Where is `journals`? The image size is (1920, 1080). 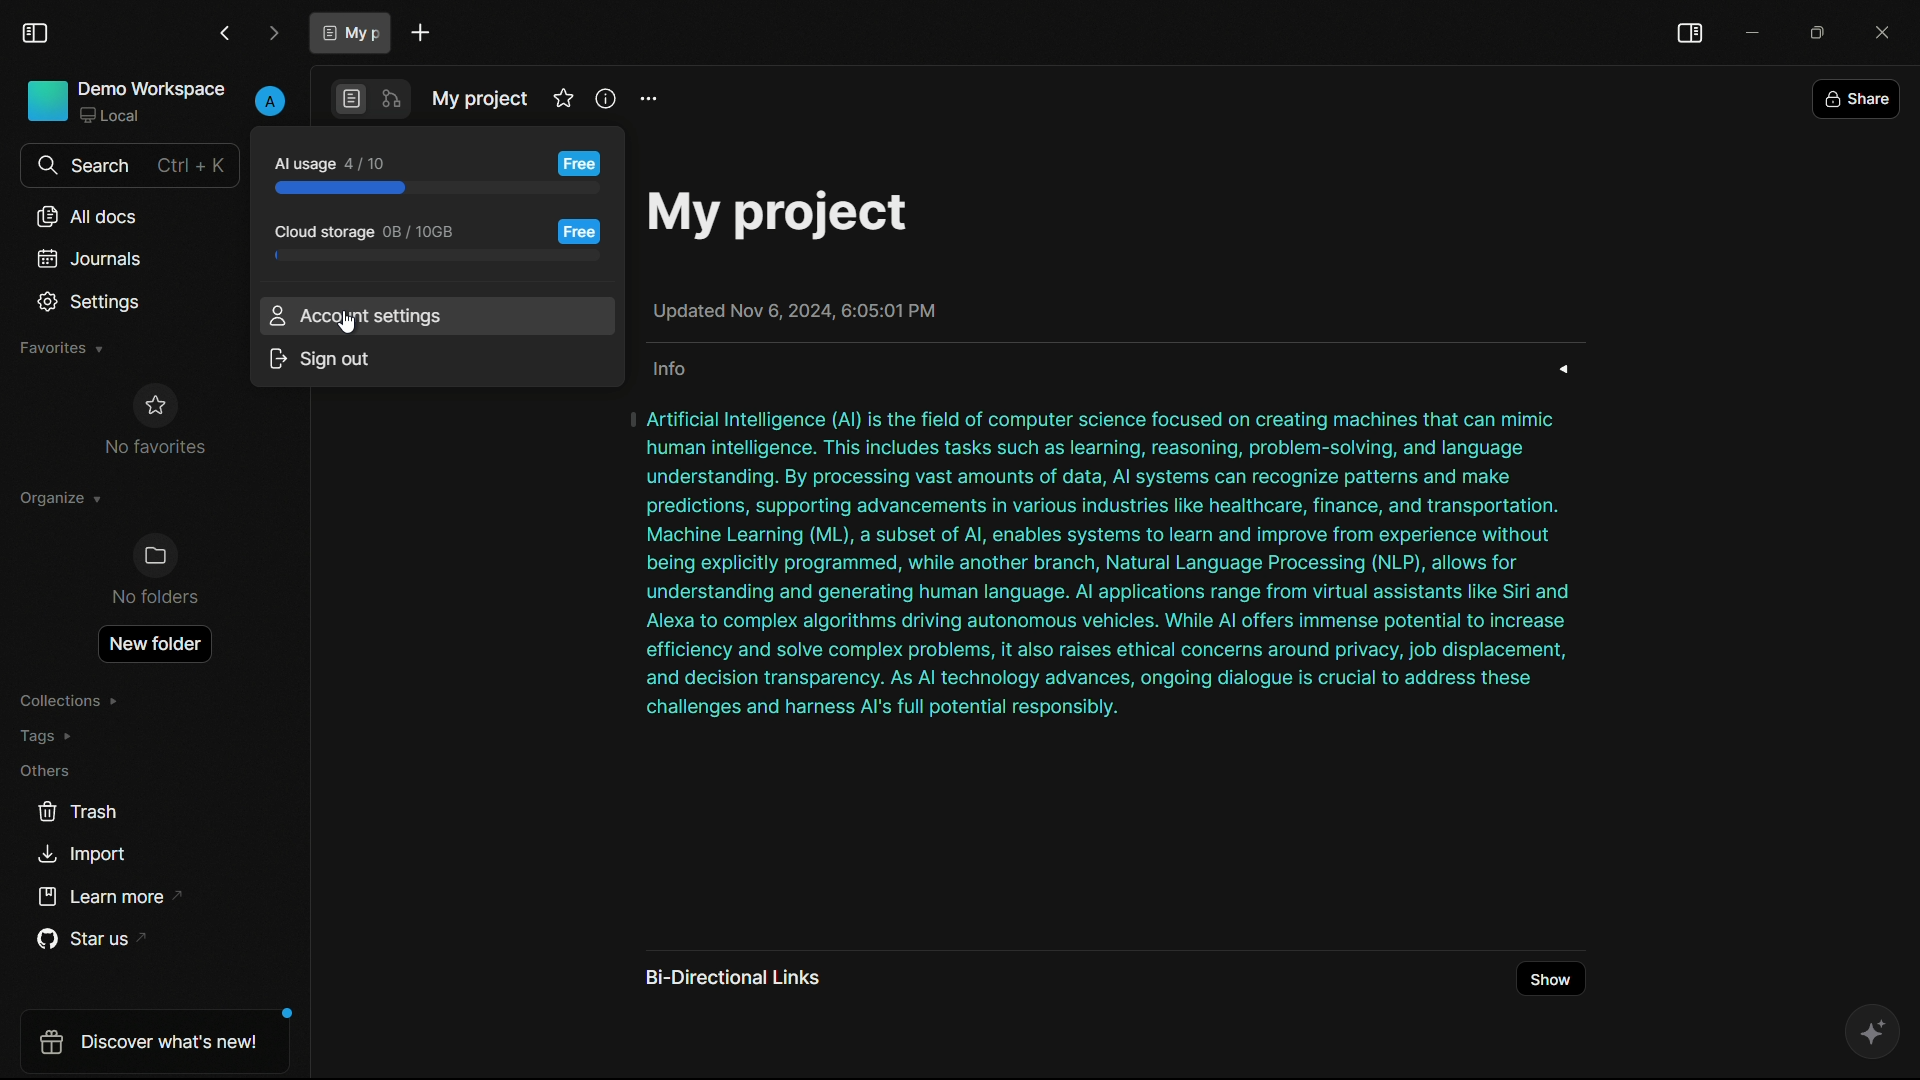
journals is located at coordinates (91, 258).